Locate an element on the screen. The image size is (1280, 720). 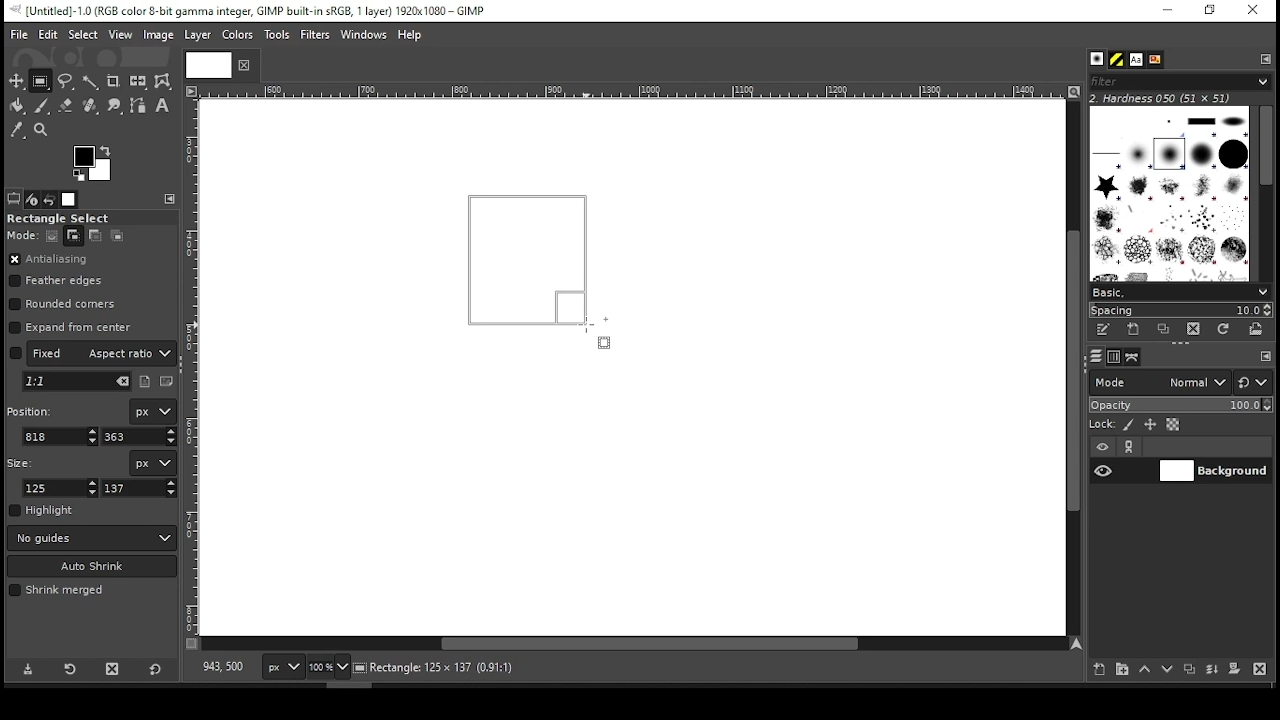
free selection tool is located at coordinates (68, 82).